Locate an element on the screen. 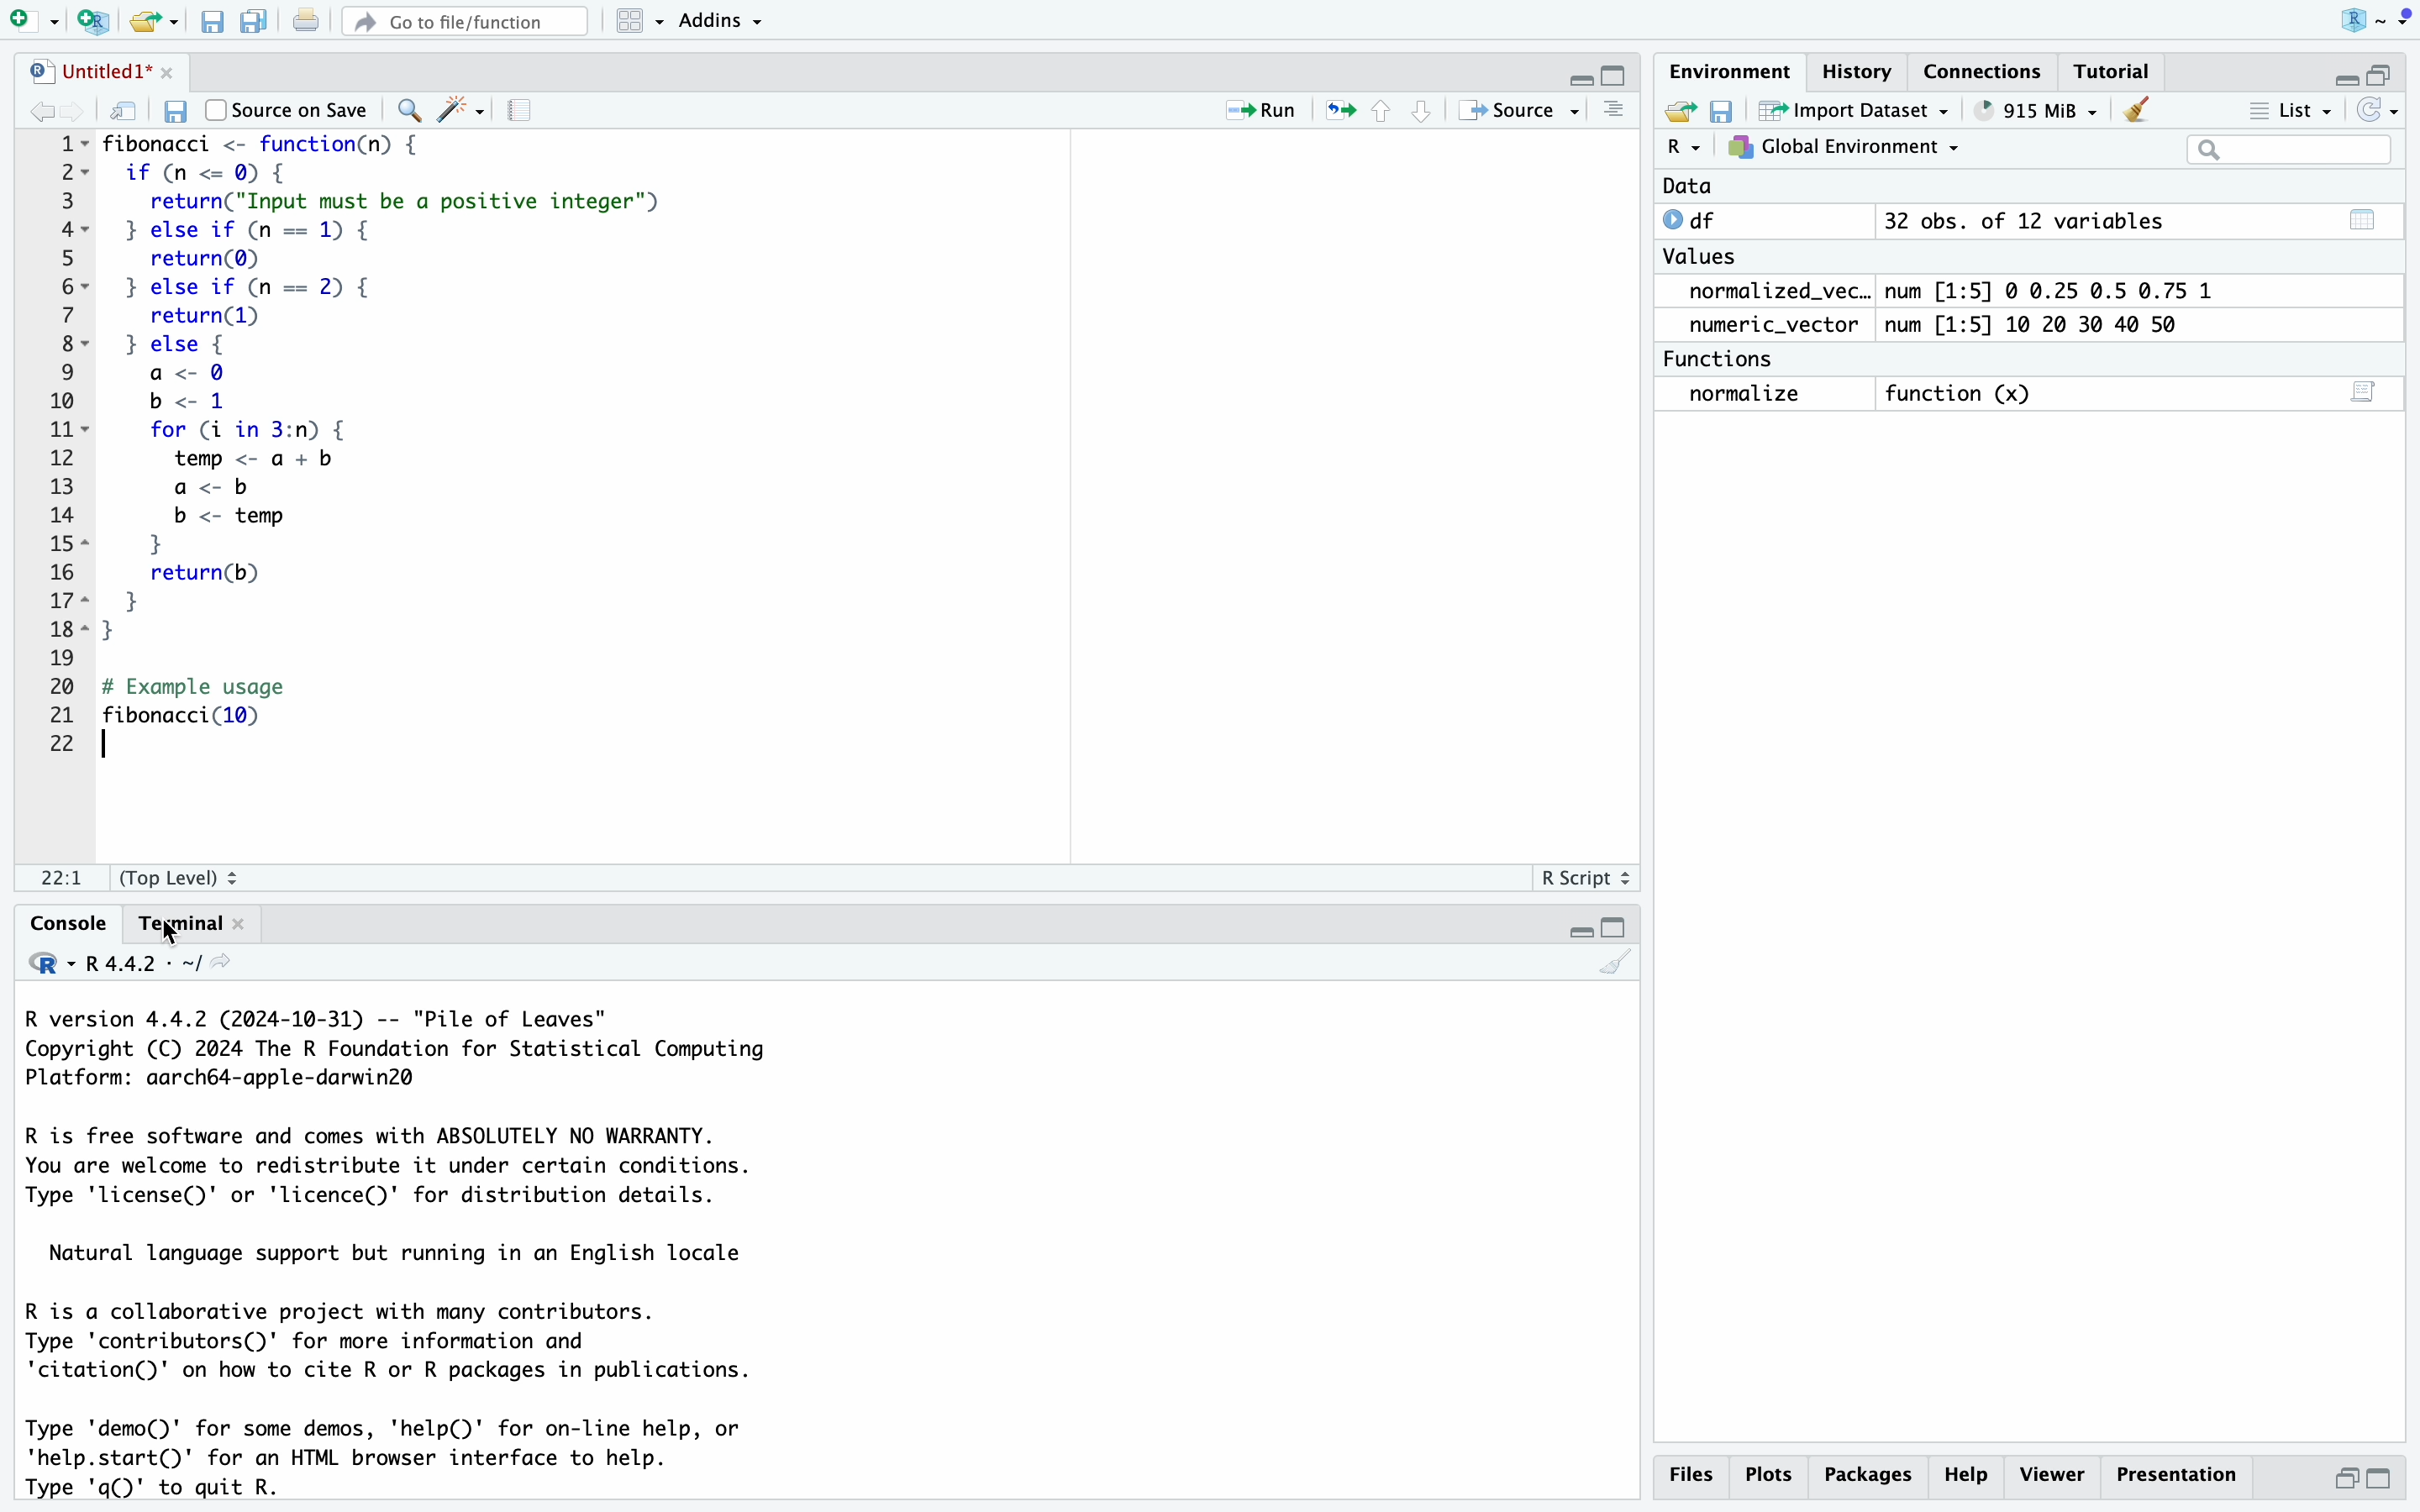 This screenshot has height=1512, width=2420. go back to the previous source location is located at coordinates (26, 111).